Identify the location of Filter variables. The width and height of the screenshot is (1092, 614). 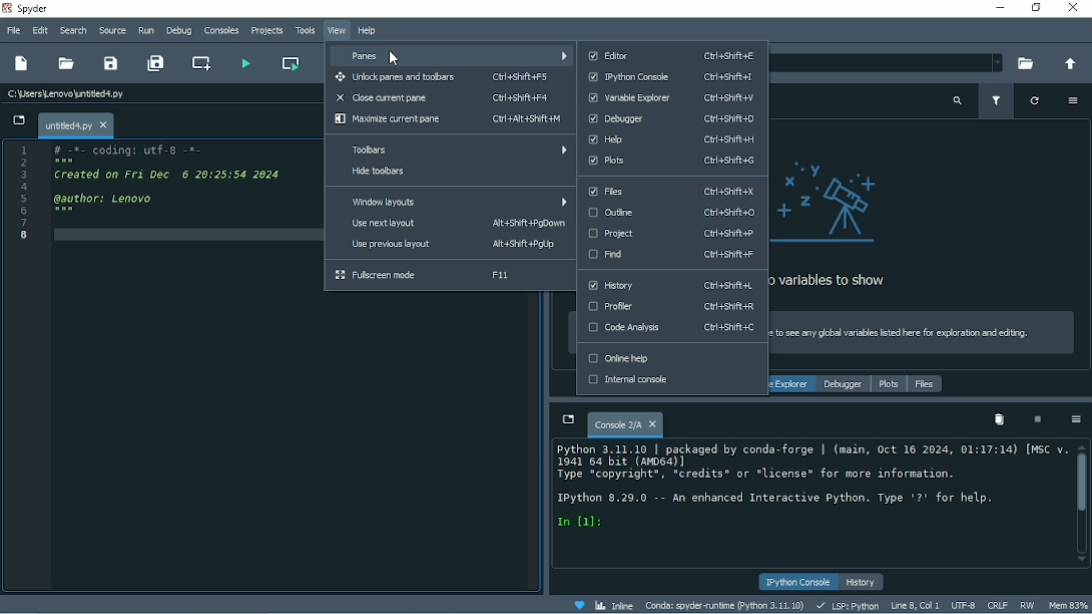
(996, 101).